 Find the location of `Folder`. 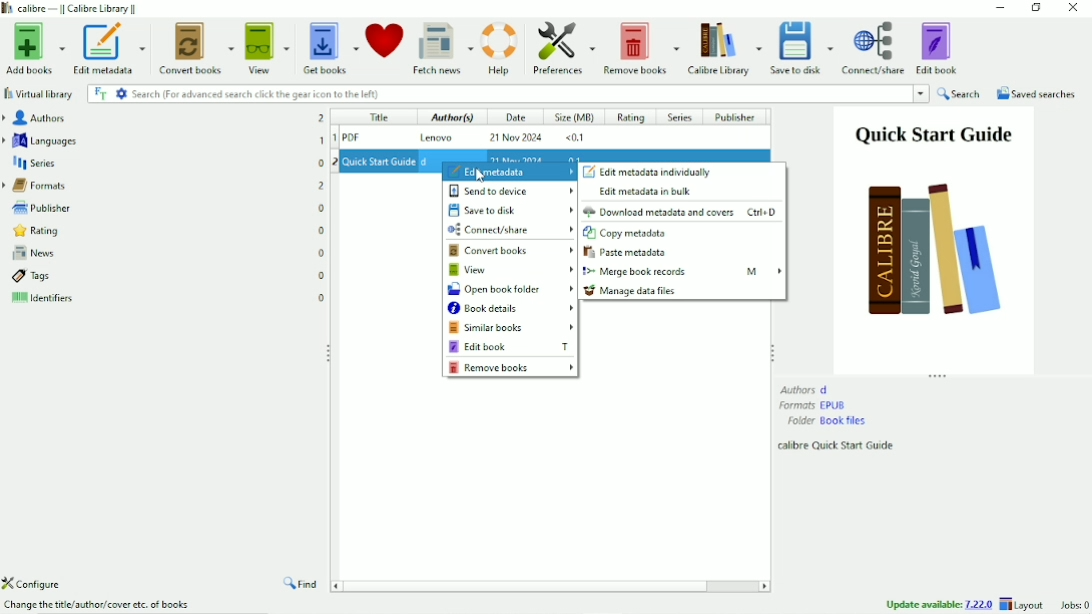

Folder is located at coordinates (827, 421).